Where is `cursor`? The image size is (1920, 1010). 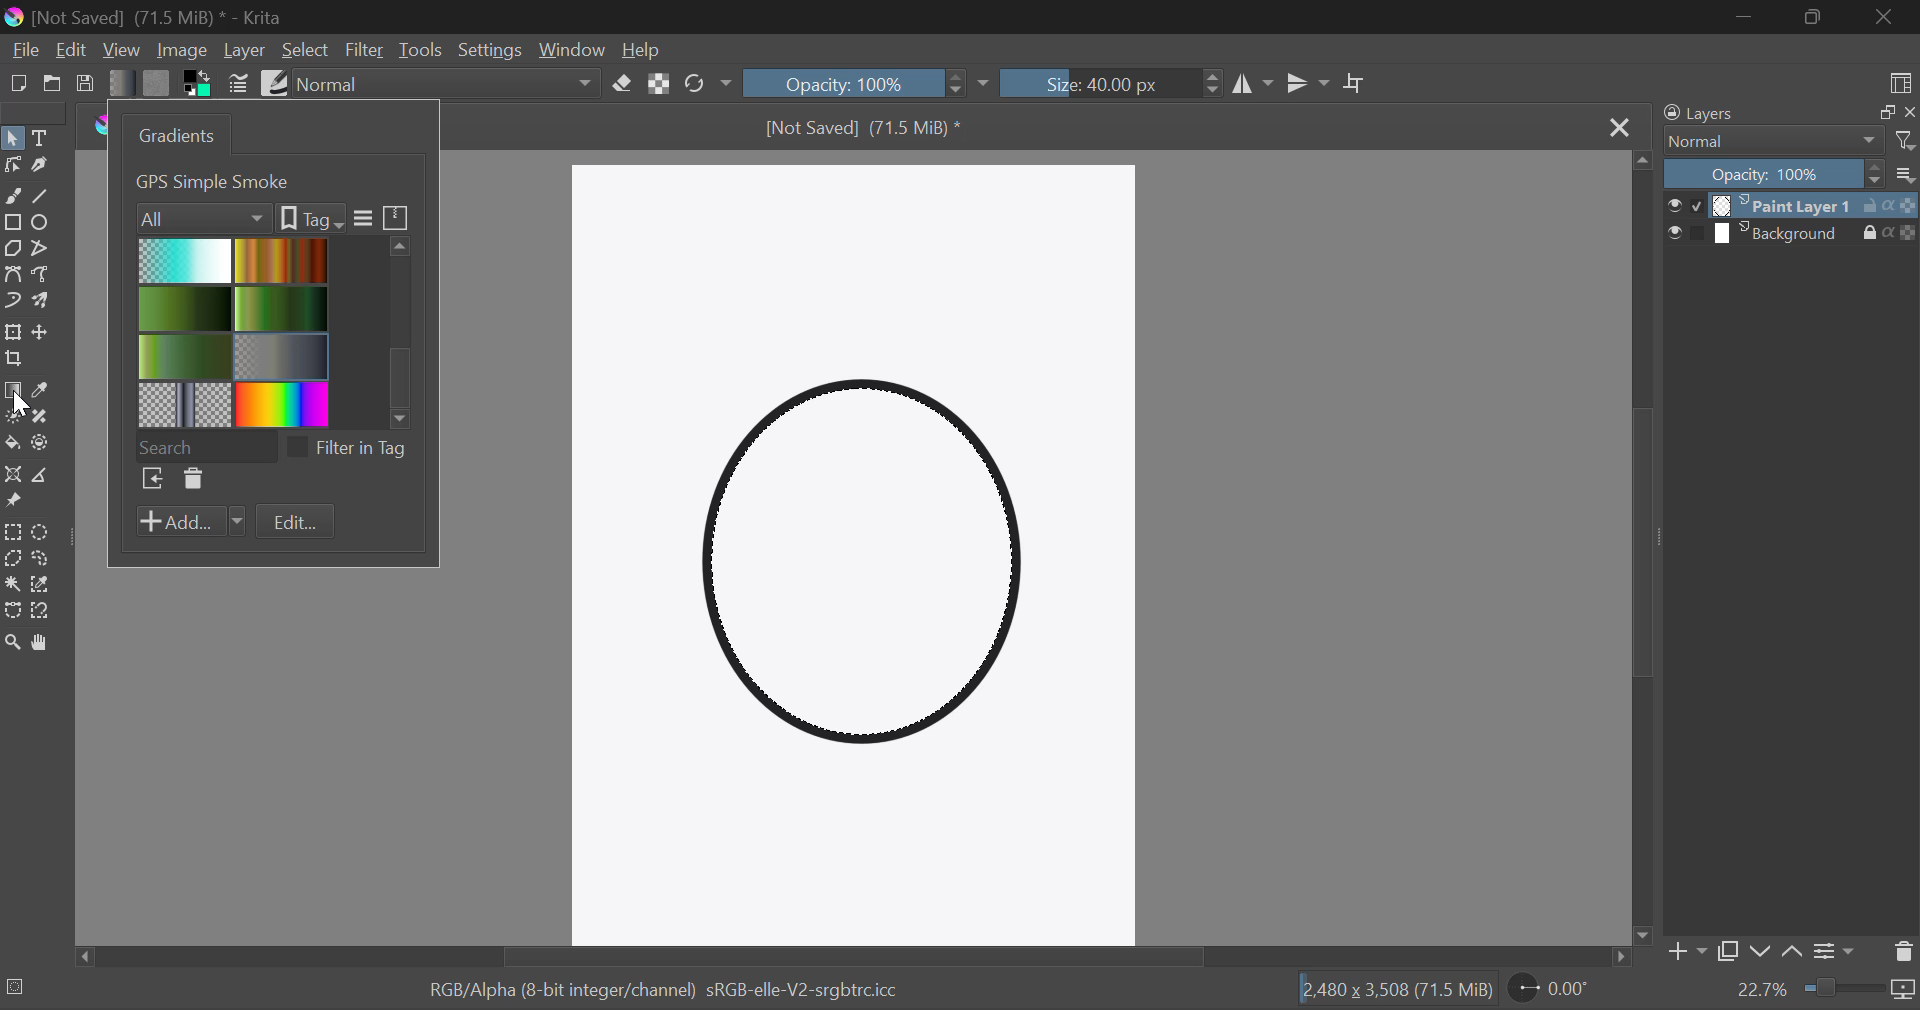
cursor is located at coordinates (27, 407).